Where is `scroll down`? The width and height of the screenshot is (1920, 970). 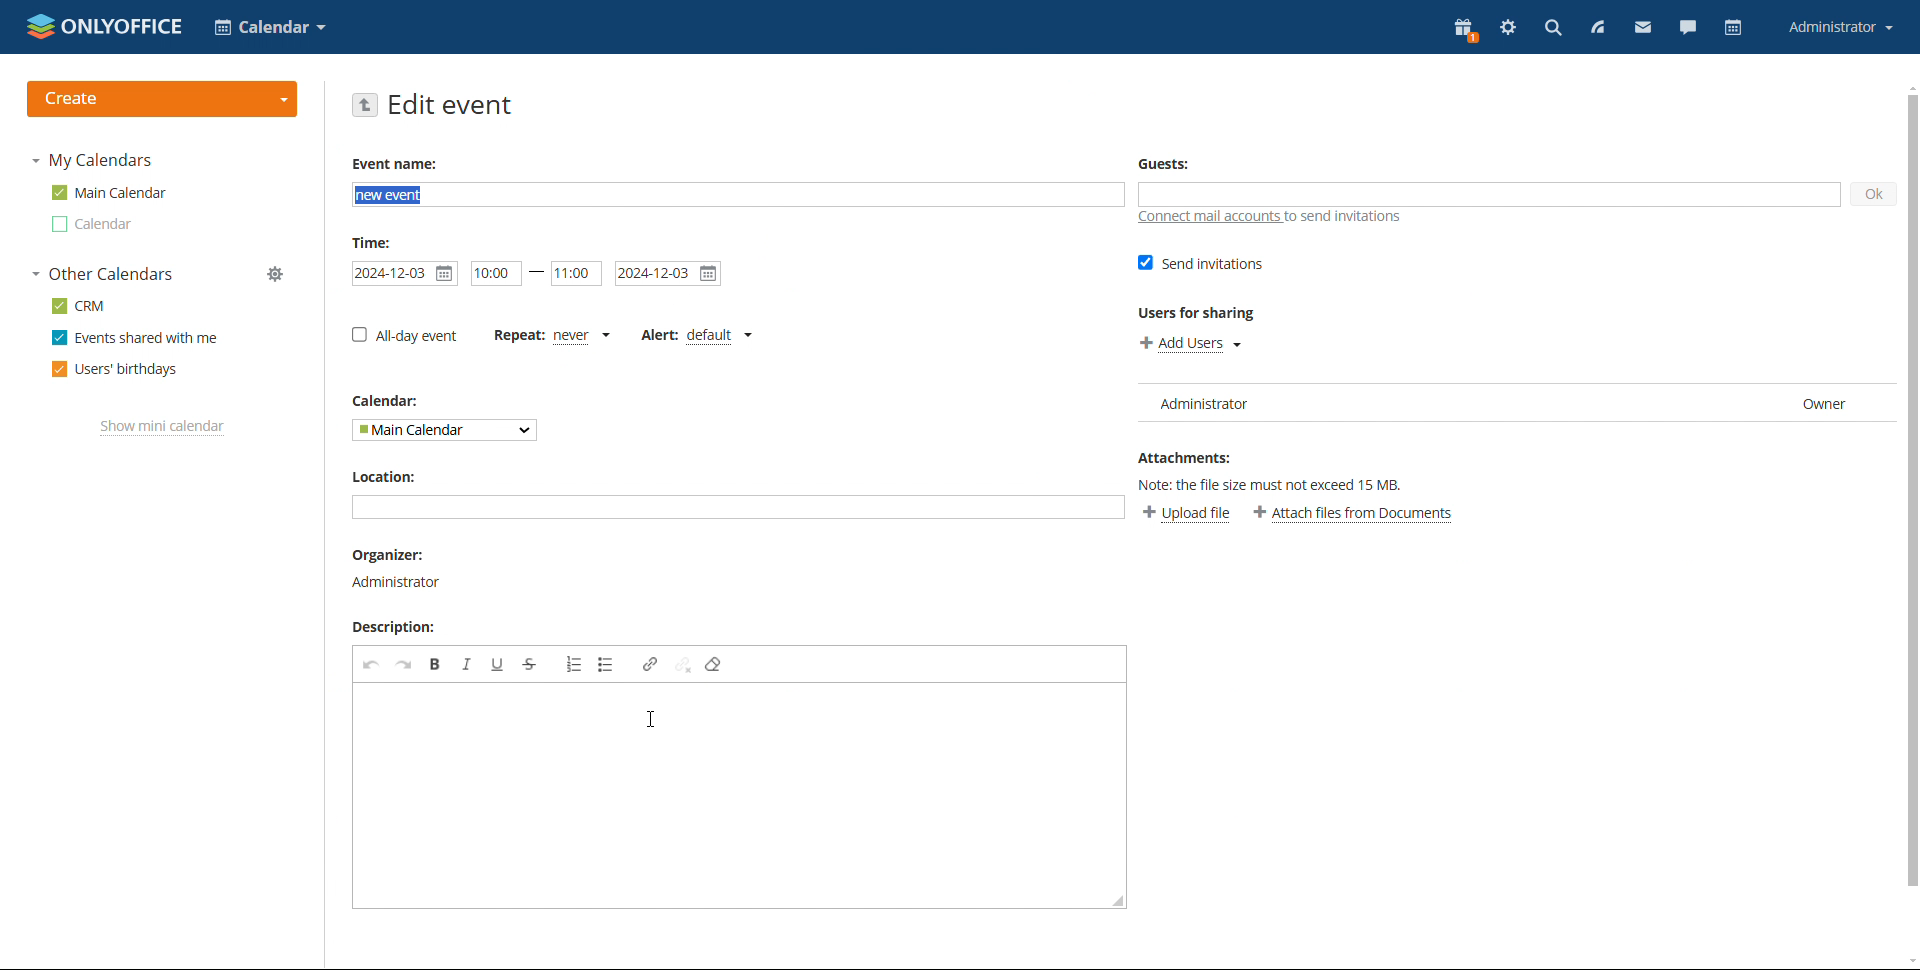
scroll down is located at coordinates (1908, 961).